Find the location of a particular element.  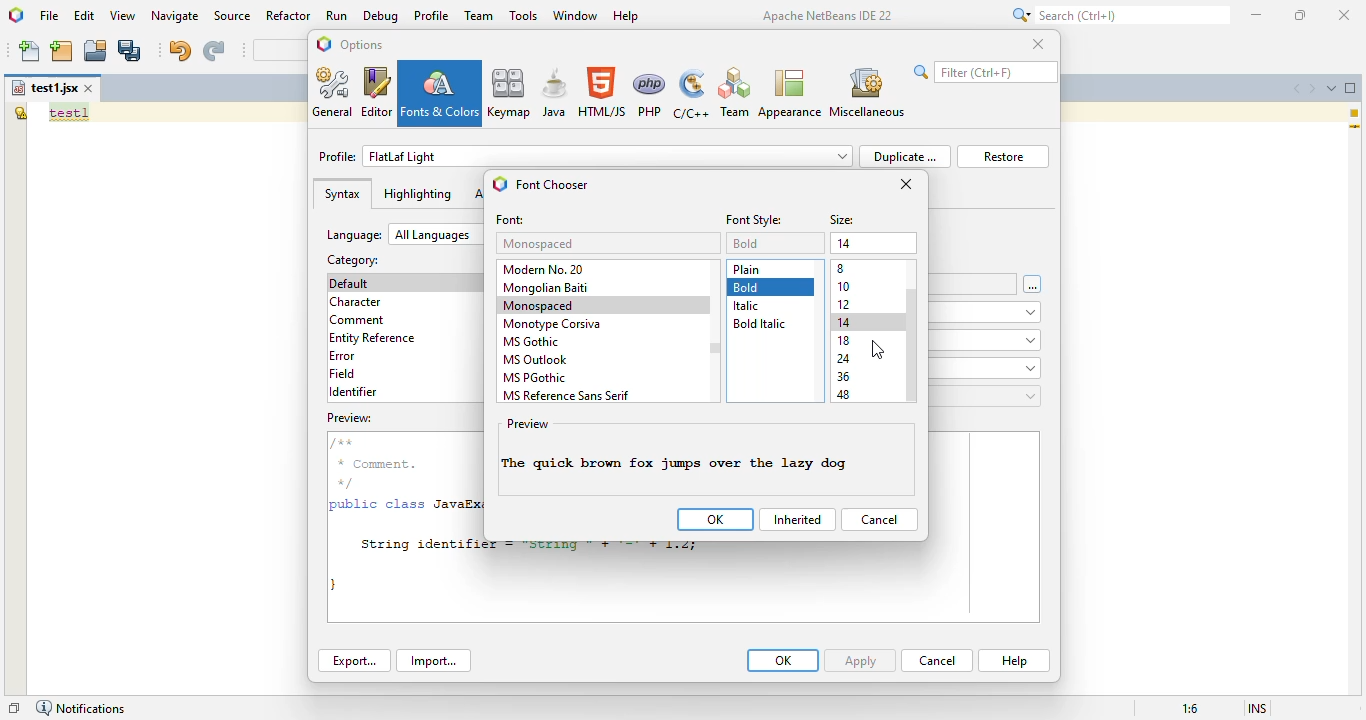

miscellaneous is located at coordinates (867, 91).